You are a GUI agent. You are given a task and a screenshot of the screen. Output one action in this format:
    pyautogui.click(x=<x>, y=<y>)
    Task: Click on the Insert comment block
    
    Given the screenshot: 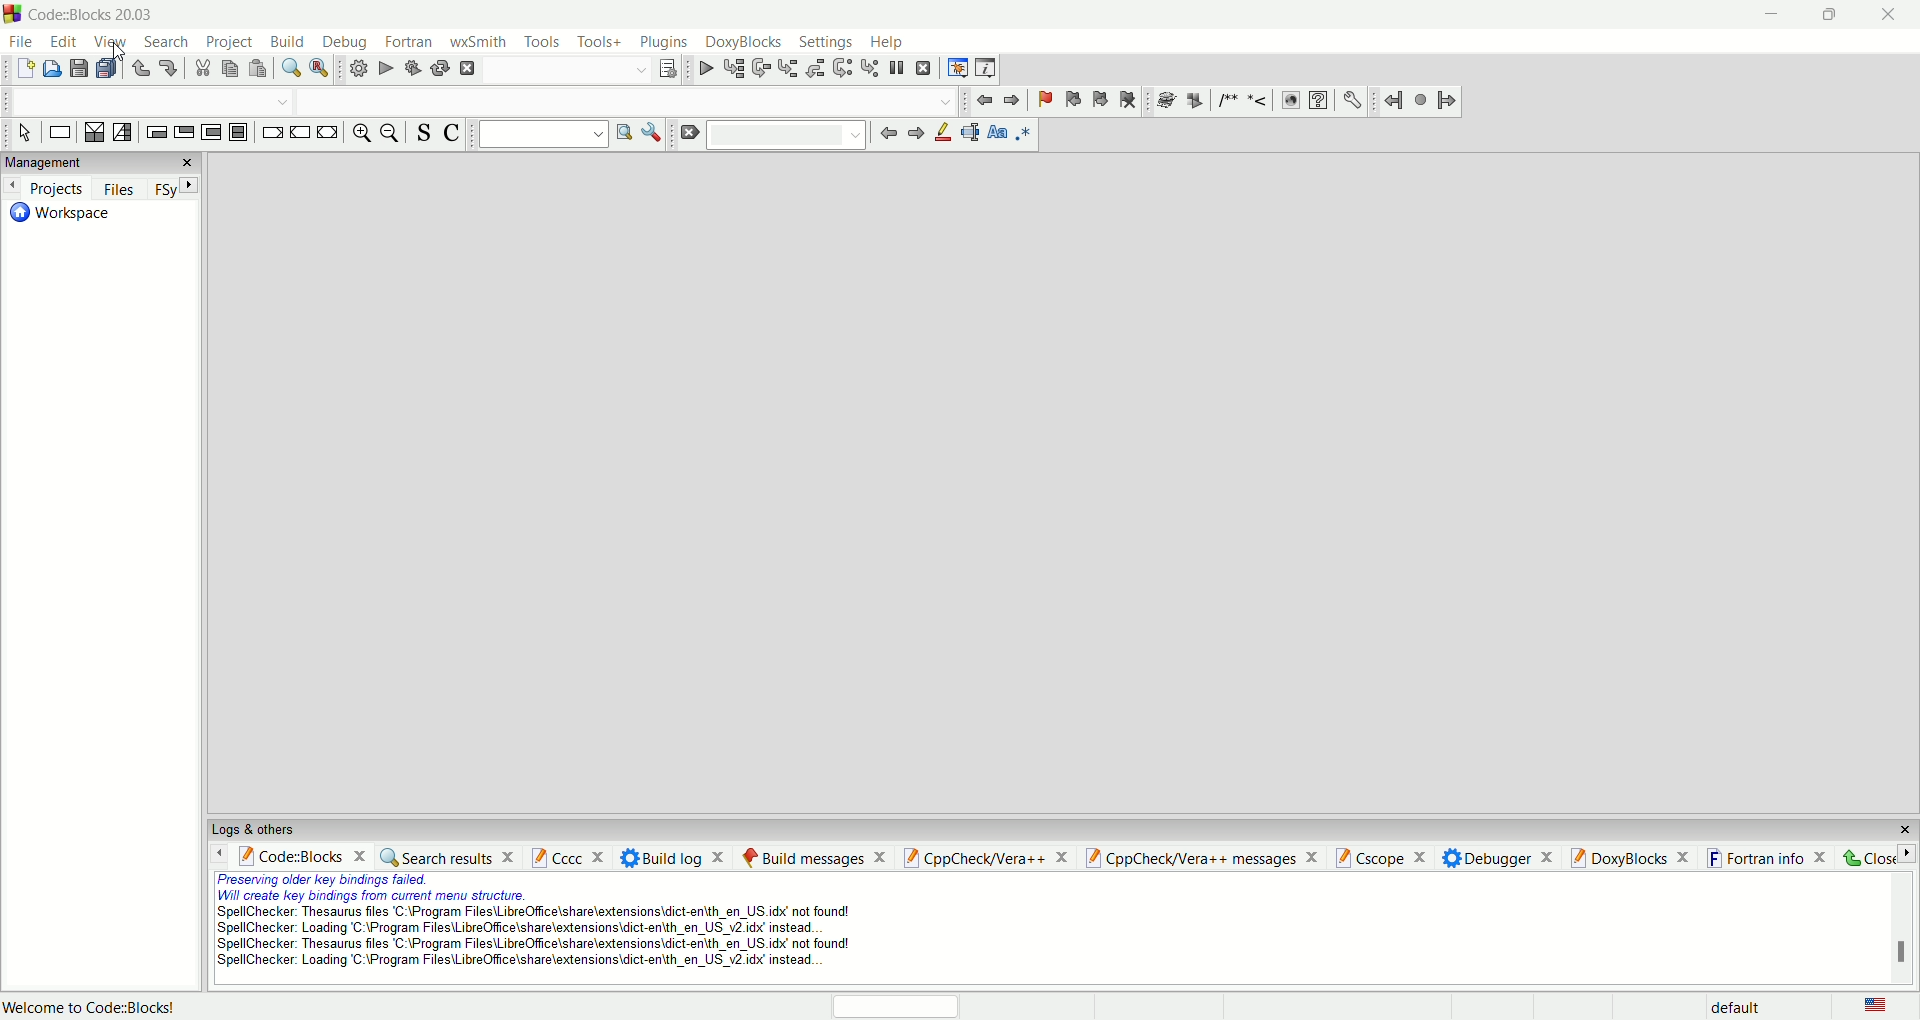 What is the action you would take?
    pyautogui.click(x=1225, y=99)
    